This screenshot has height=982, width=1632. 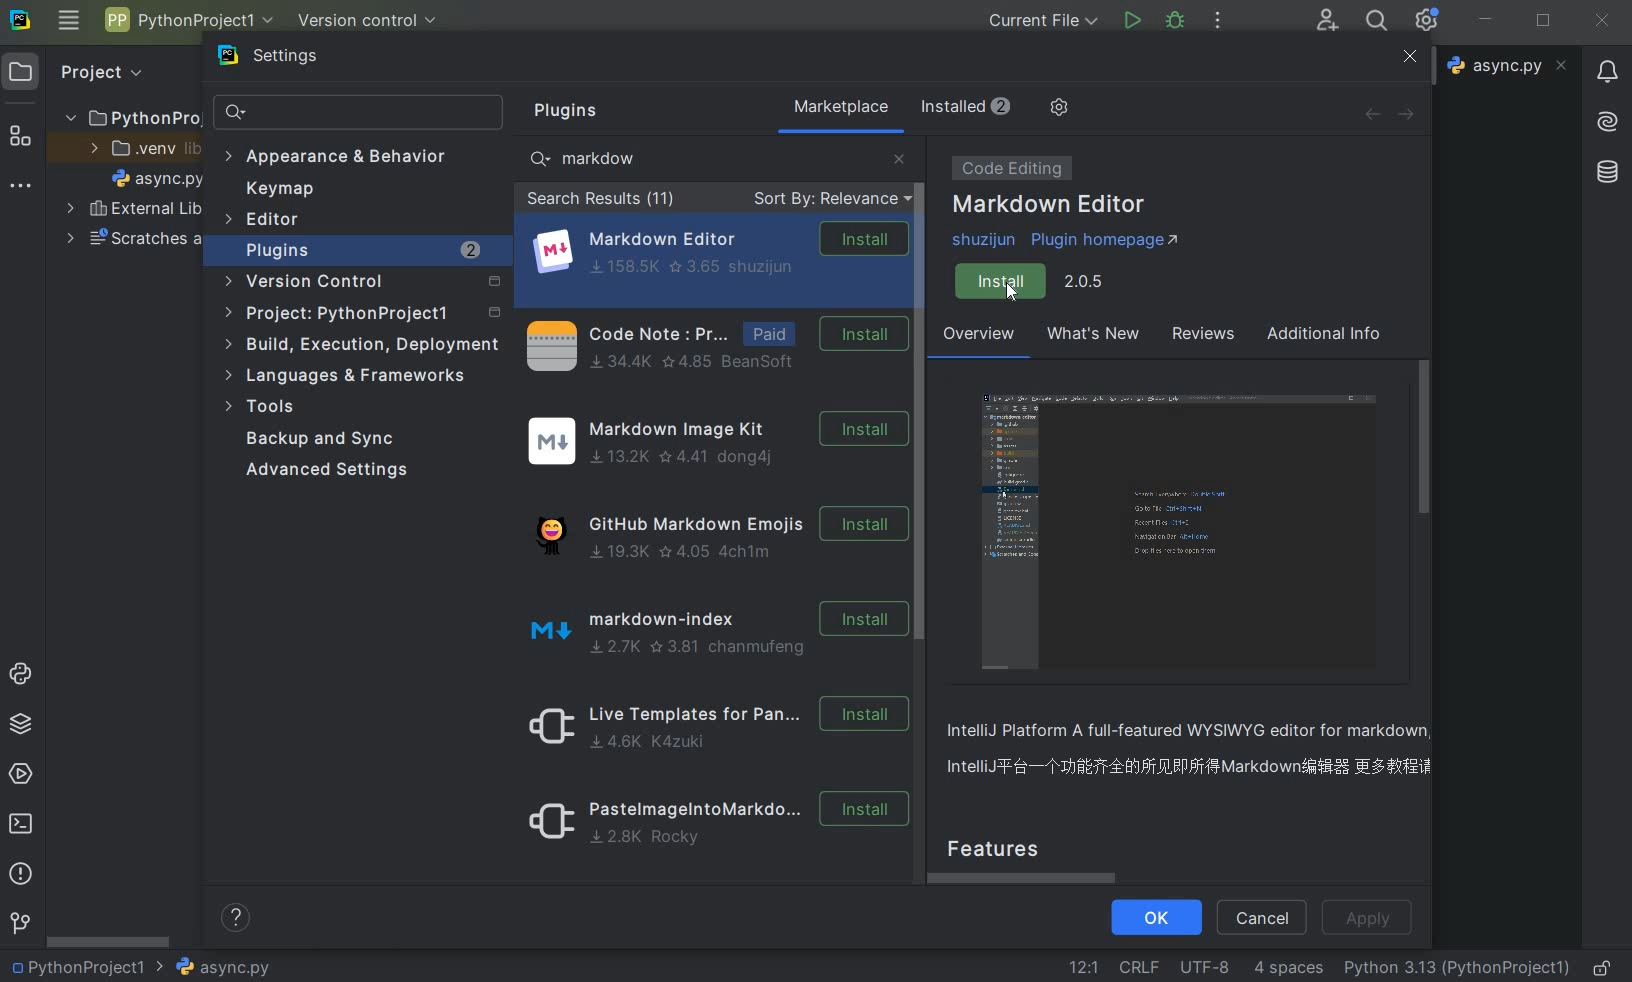 What do you see at coordinates (1204, 965) in the screenshot?
I see `fine encoding` at bounding box center [1204, 965].